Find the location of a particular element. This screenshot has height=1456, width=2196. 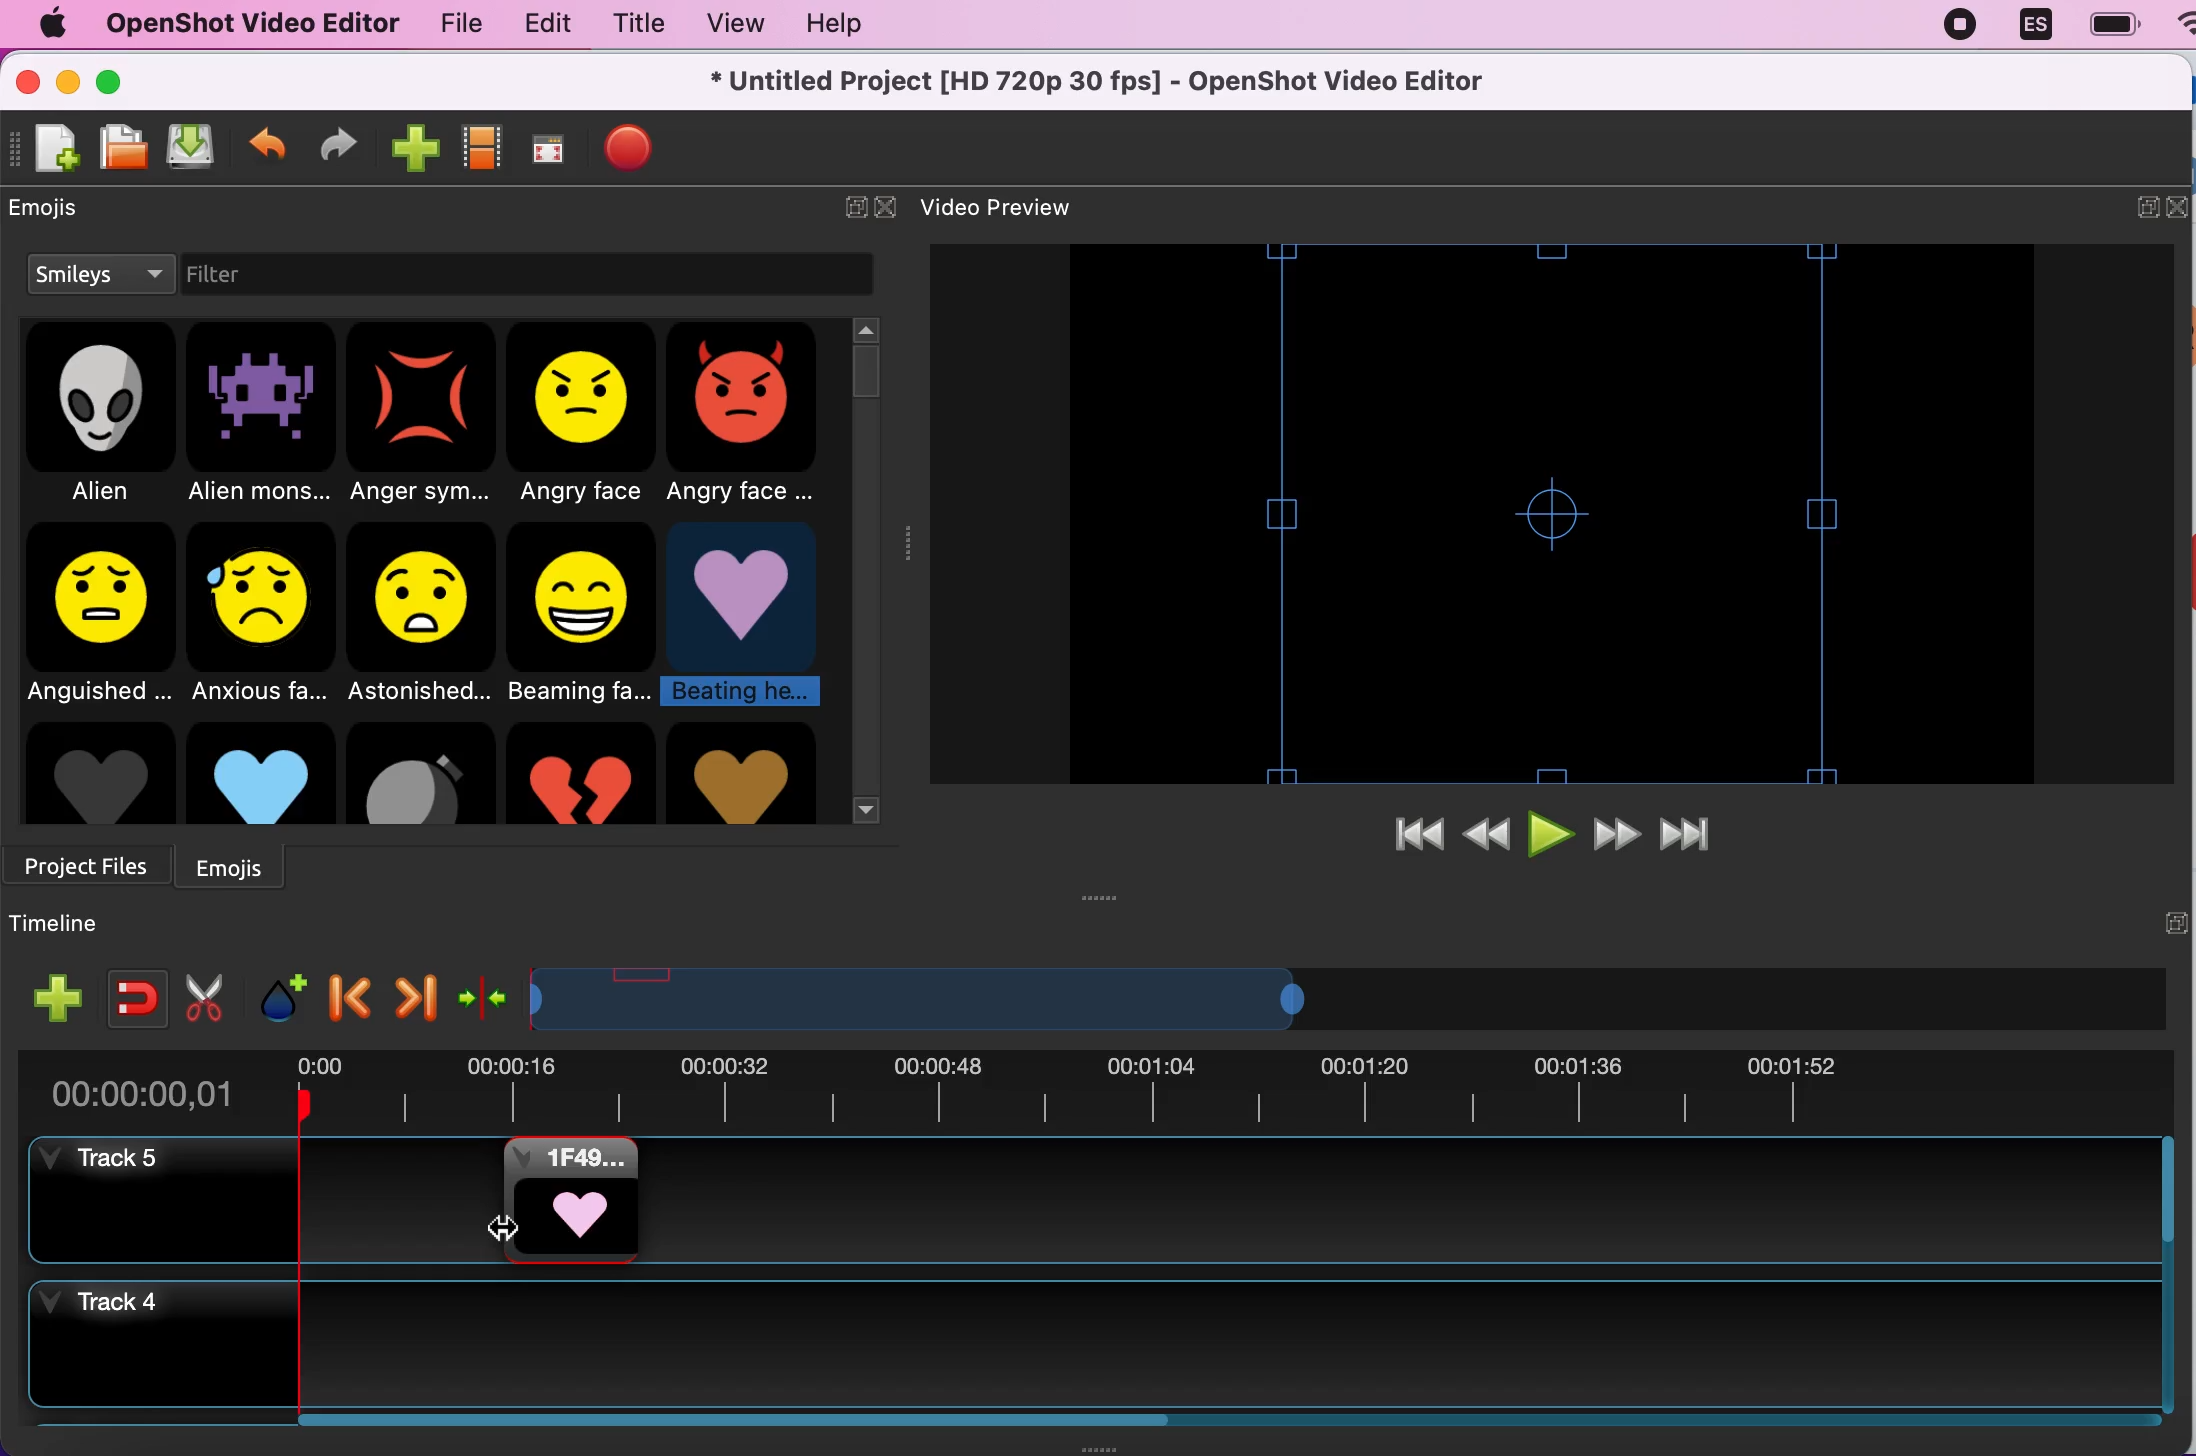

* Untitled Project [HD 720p 30 fps] - OpenShot Video Editor is located at coordinates (1105, 79).